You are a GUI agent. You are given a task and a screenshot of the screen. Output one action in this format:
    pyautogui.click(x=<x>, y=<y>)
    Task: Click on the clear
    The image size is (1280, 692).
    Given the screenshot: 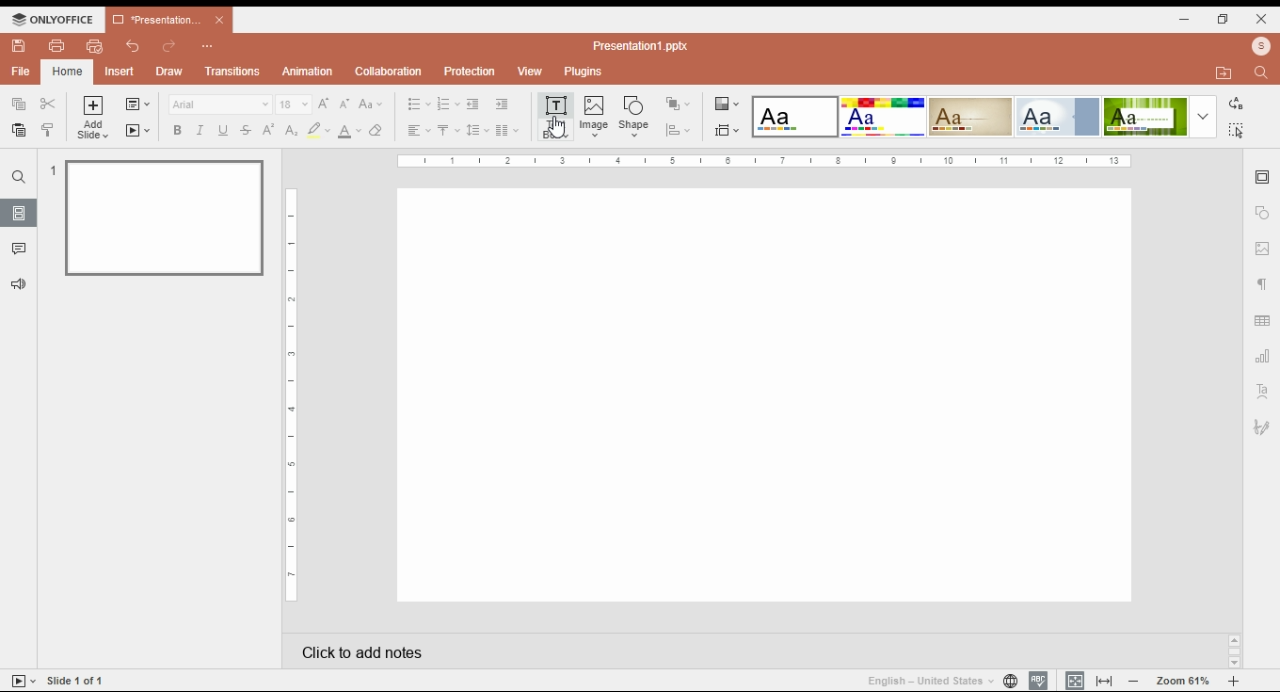 What is the action you would take?
    pyautogui.click(x=380, y=130)
    